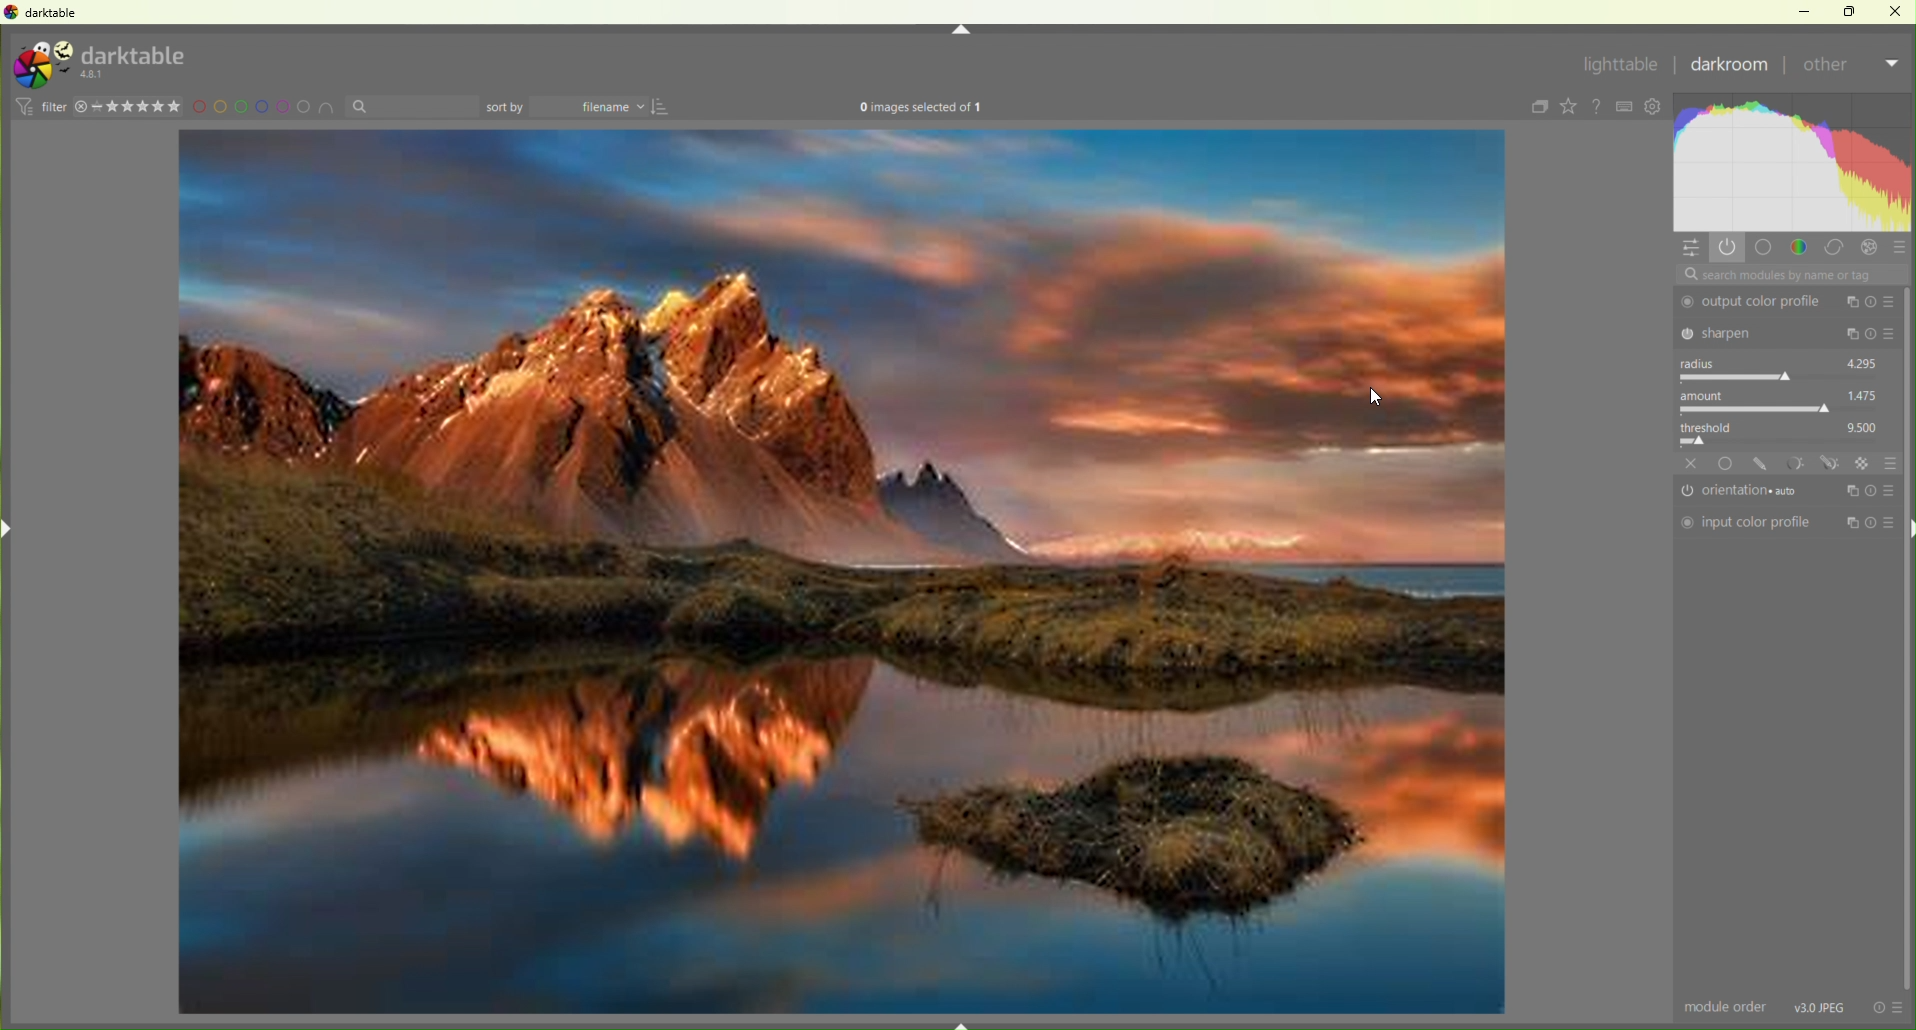 The image size is (1916, 1030). Describe the element at coordinates (1692, 463) in the screenshot. I see `close` at that location.